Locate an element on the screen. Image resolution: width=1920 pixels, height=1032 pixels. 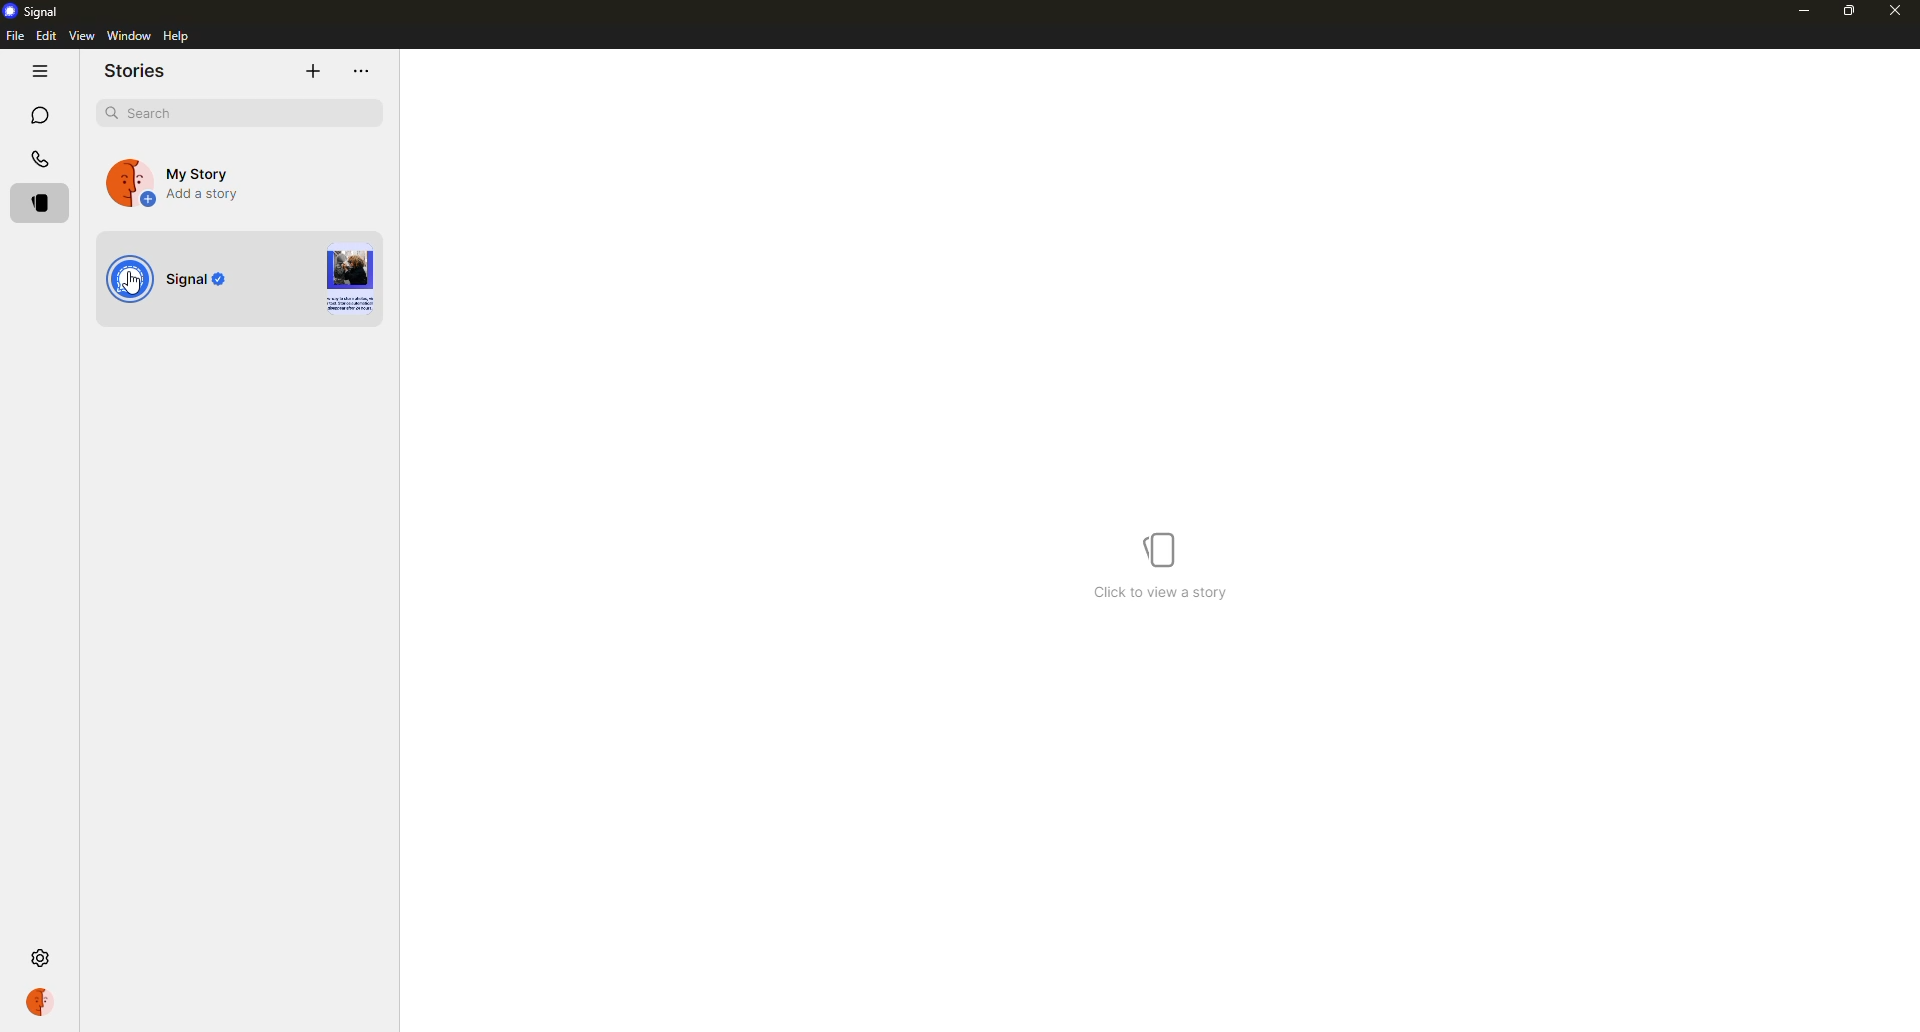
edit is located at coordinates (45, 36).